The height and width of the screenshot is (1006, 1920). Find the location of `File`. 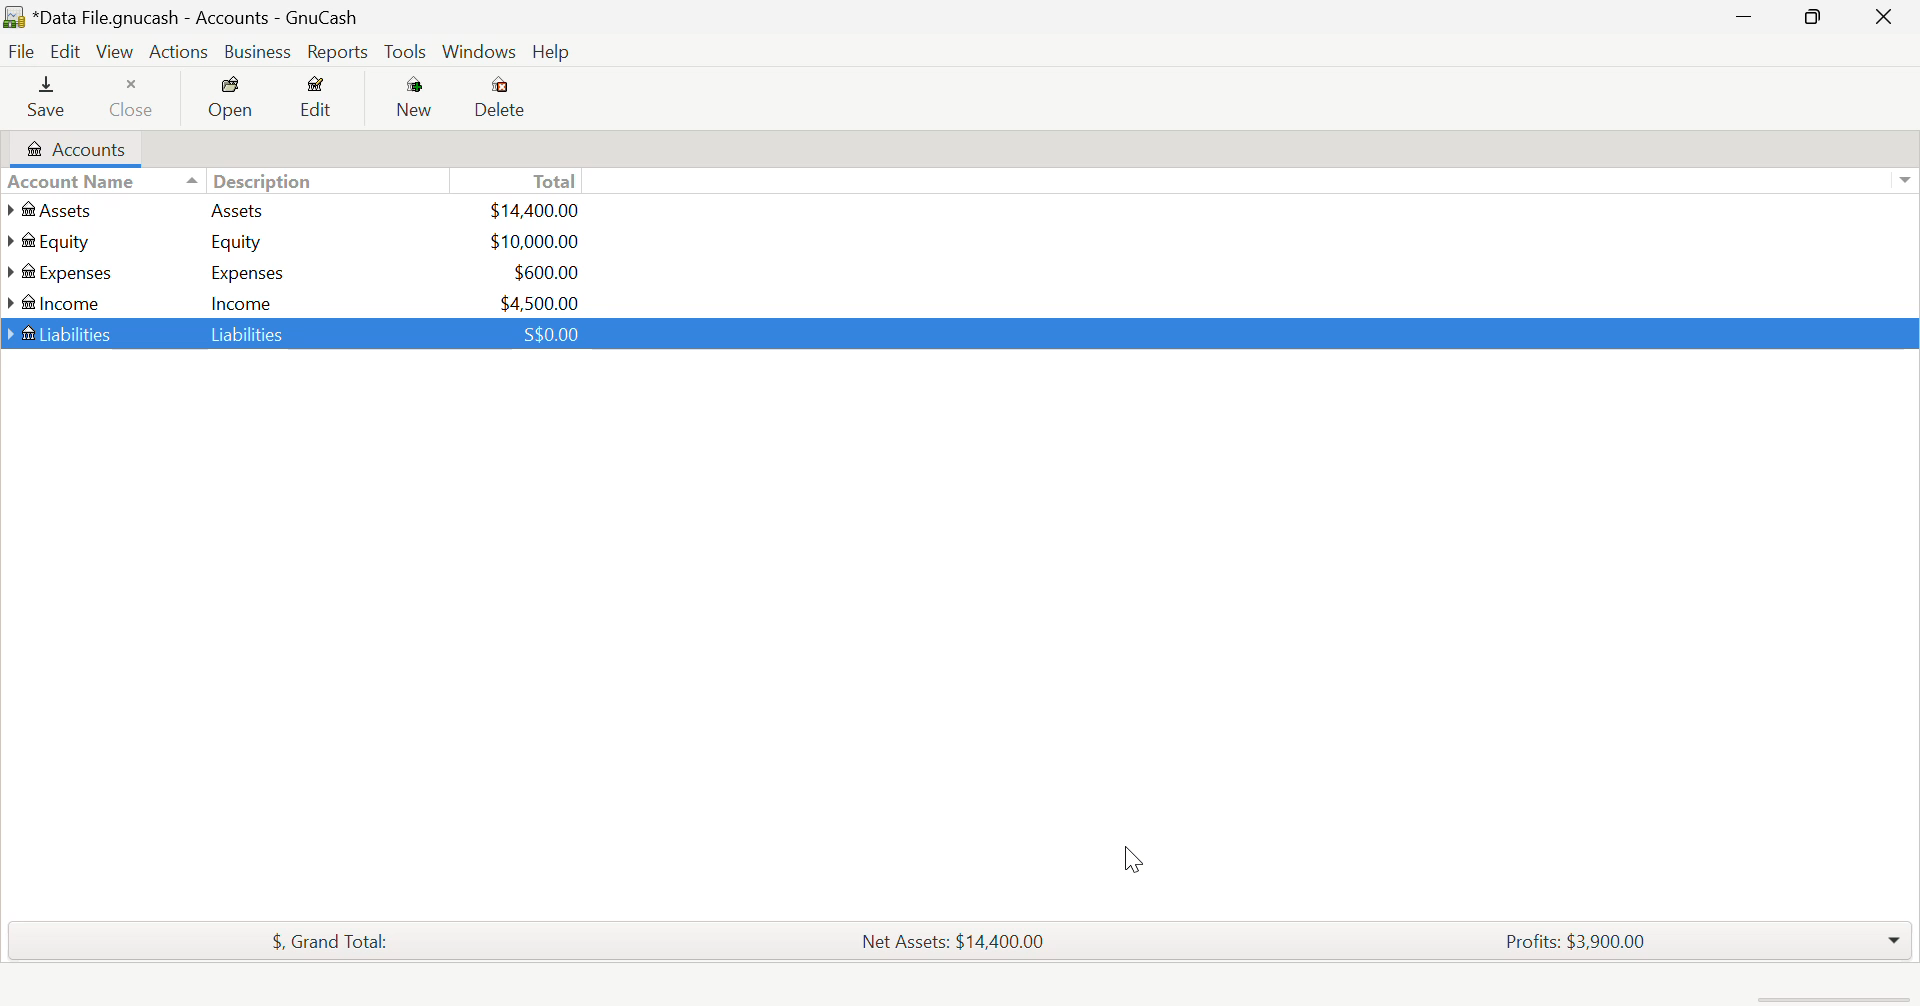

File is located at coordinates (19, 52).